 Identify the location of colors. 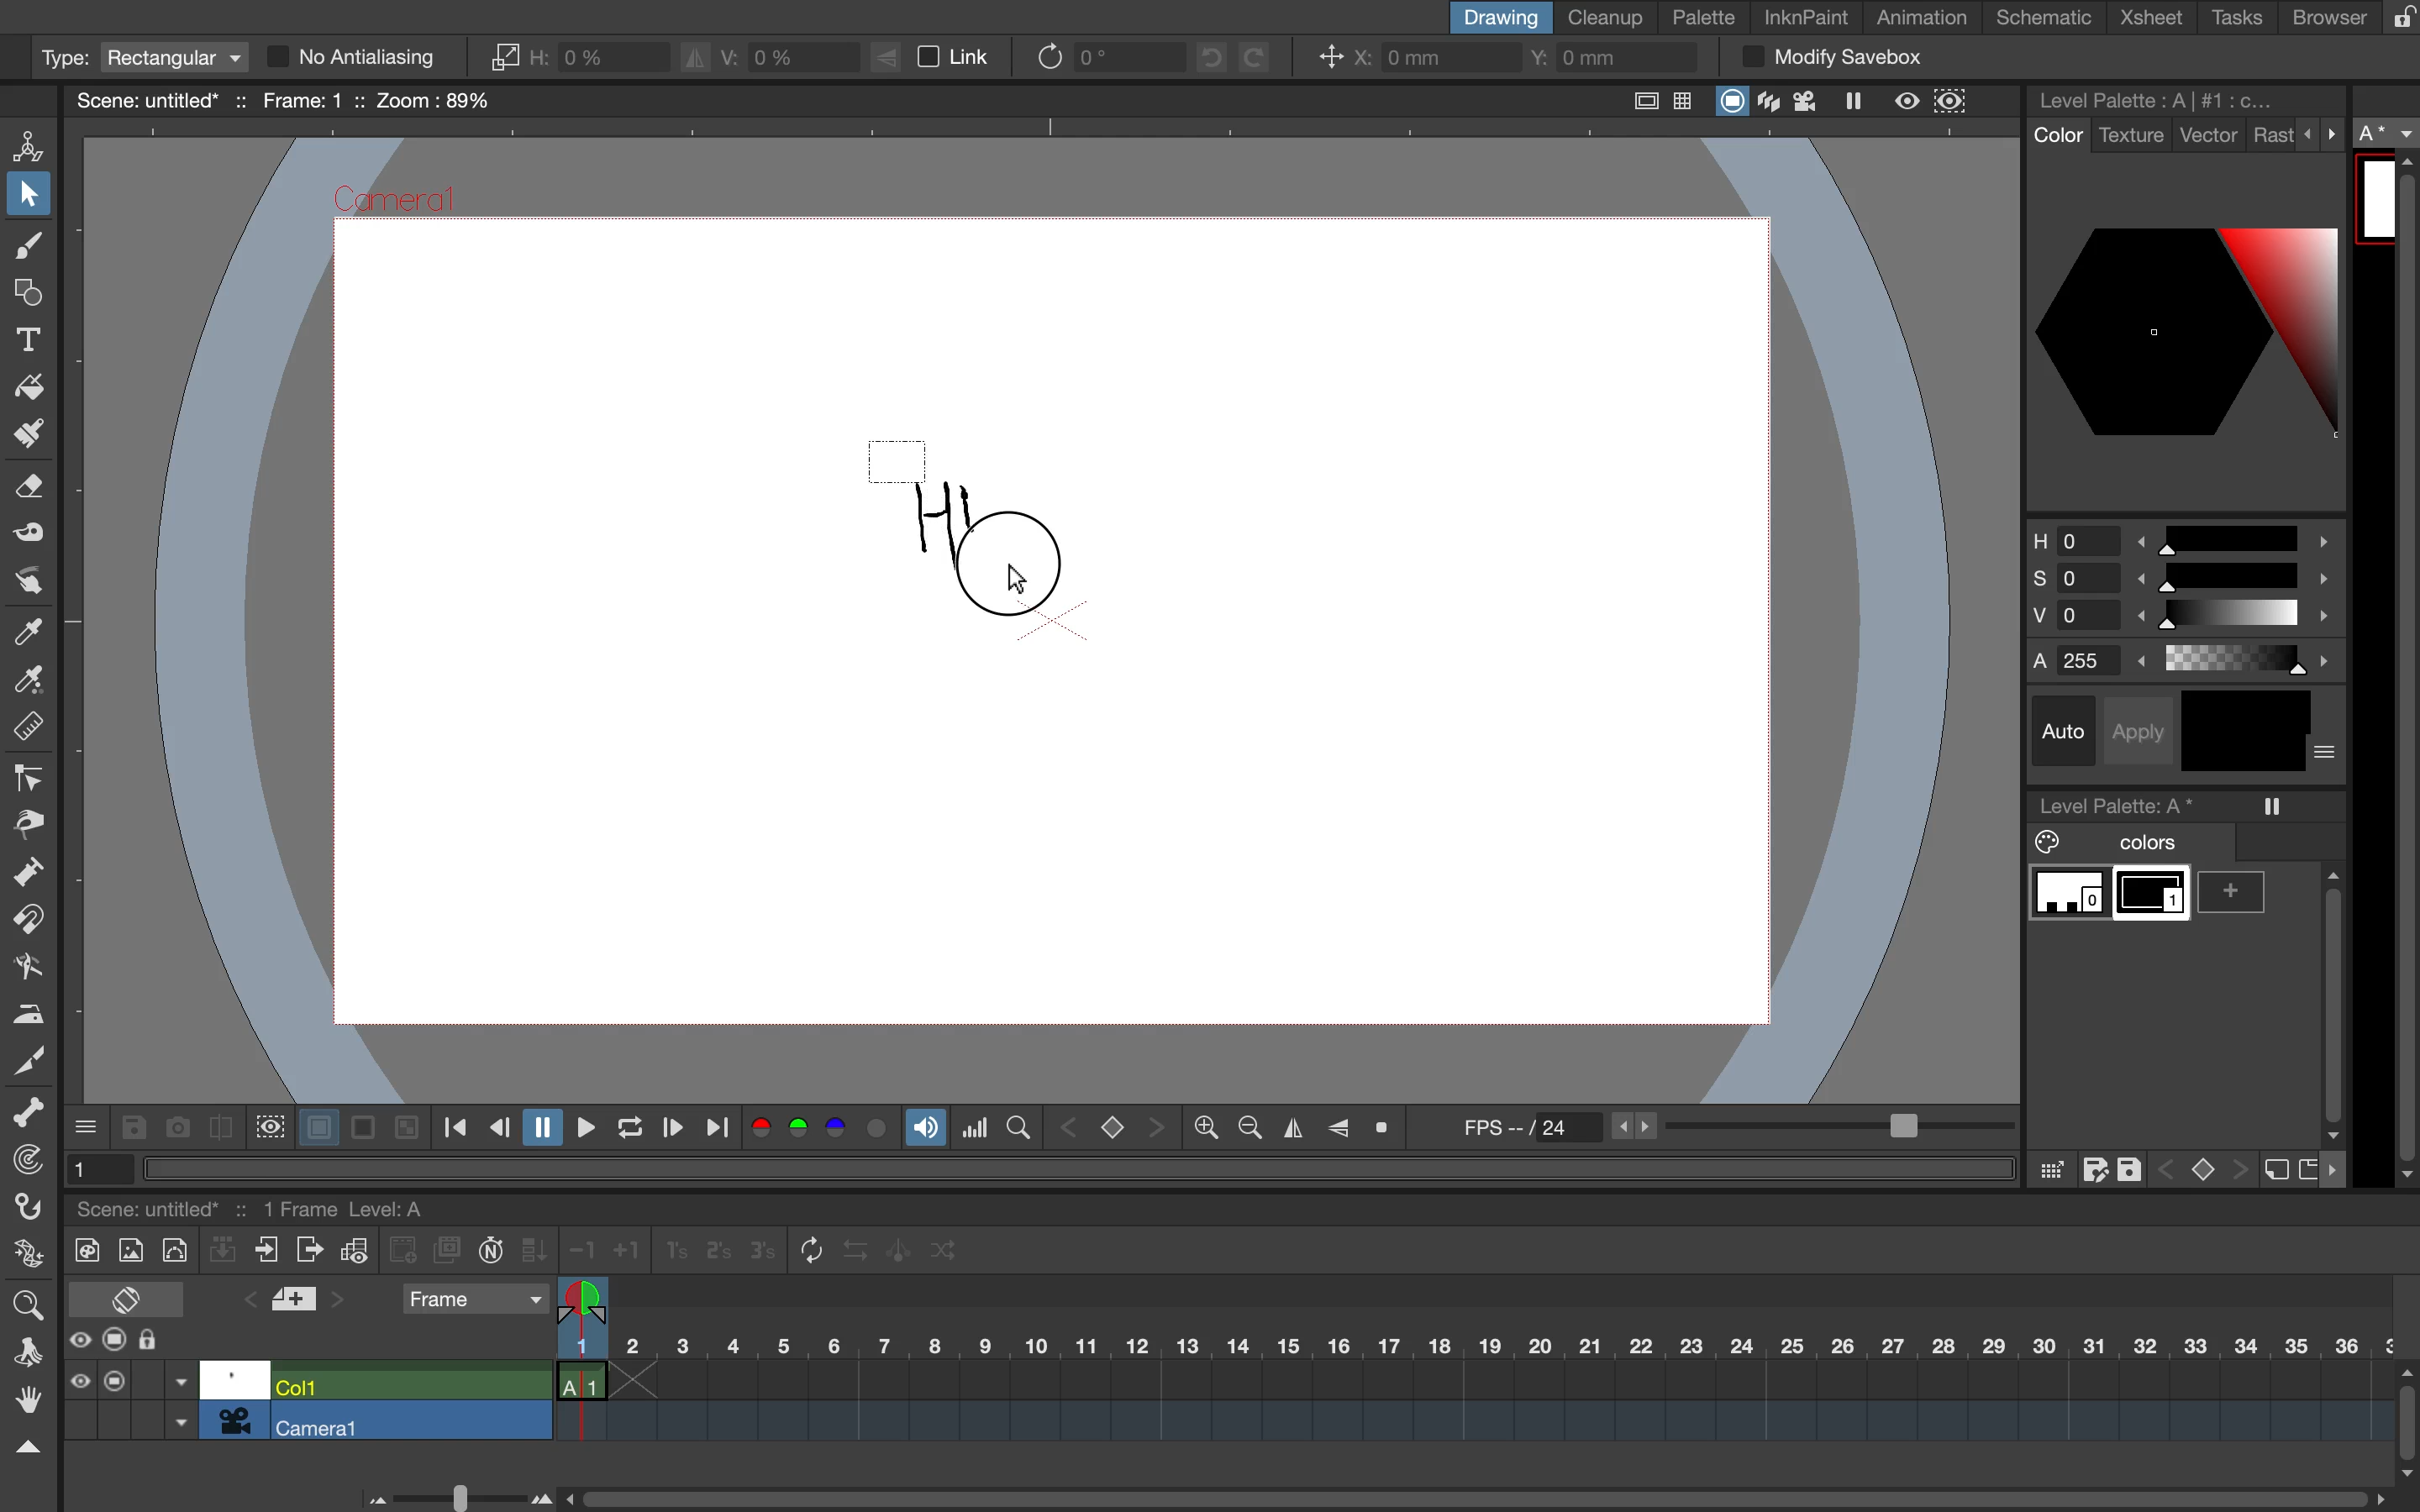
(822, 1130).